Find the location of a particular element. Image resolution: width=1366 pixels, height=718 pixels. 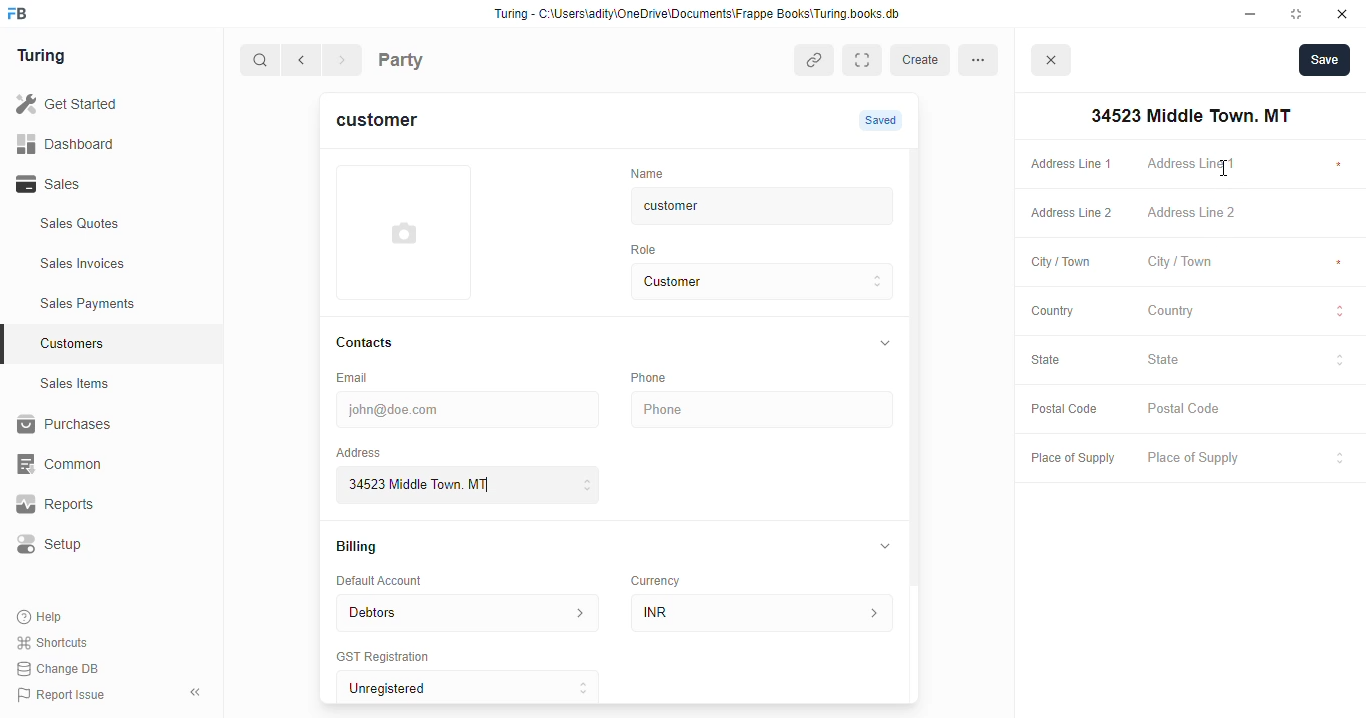

forward is located at coordinates (344, 62).